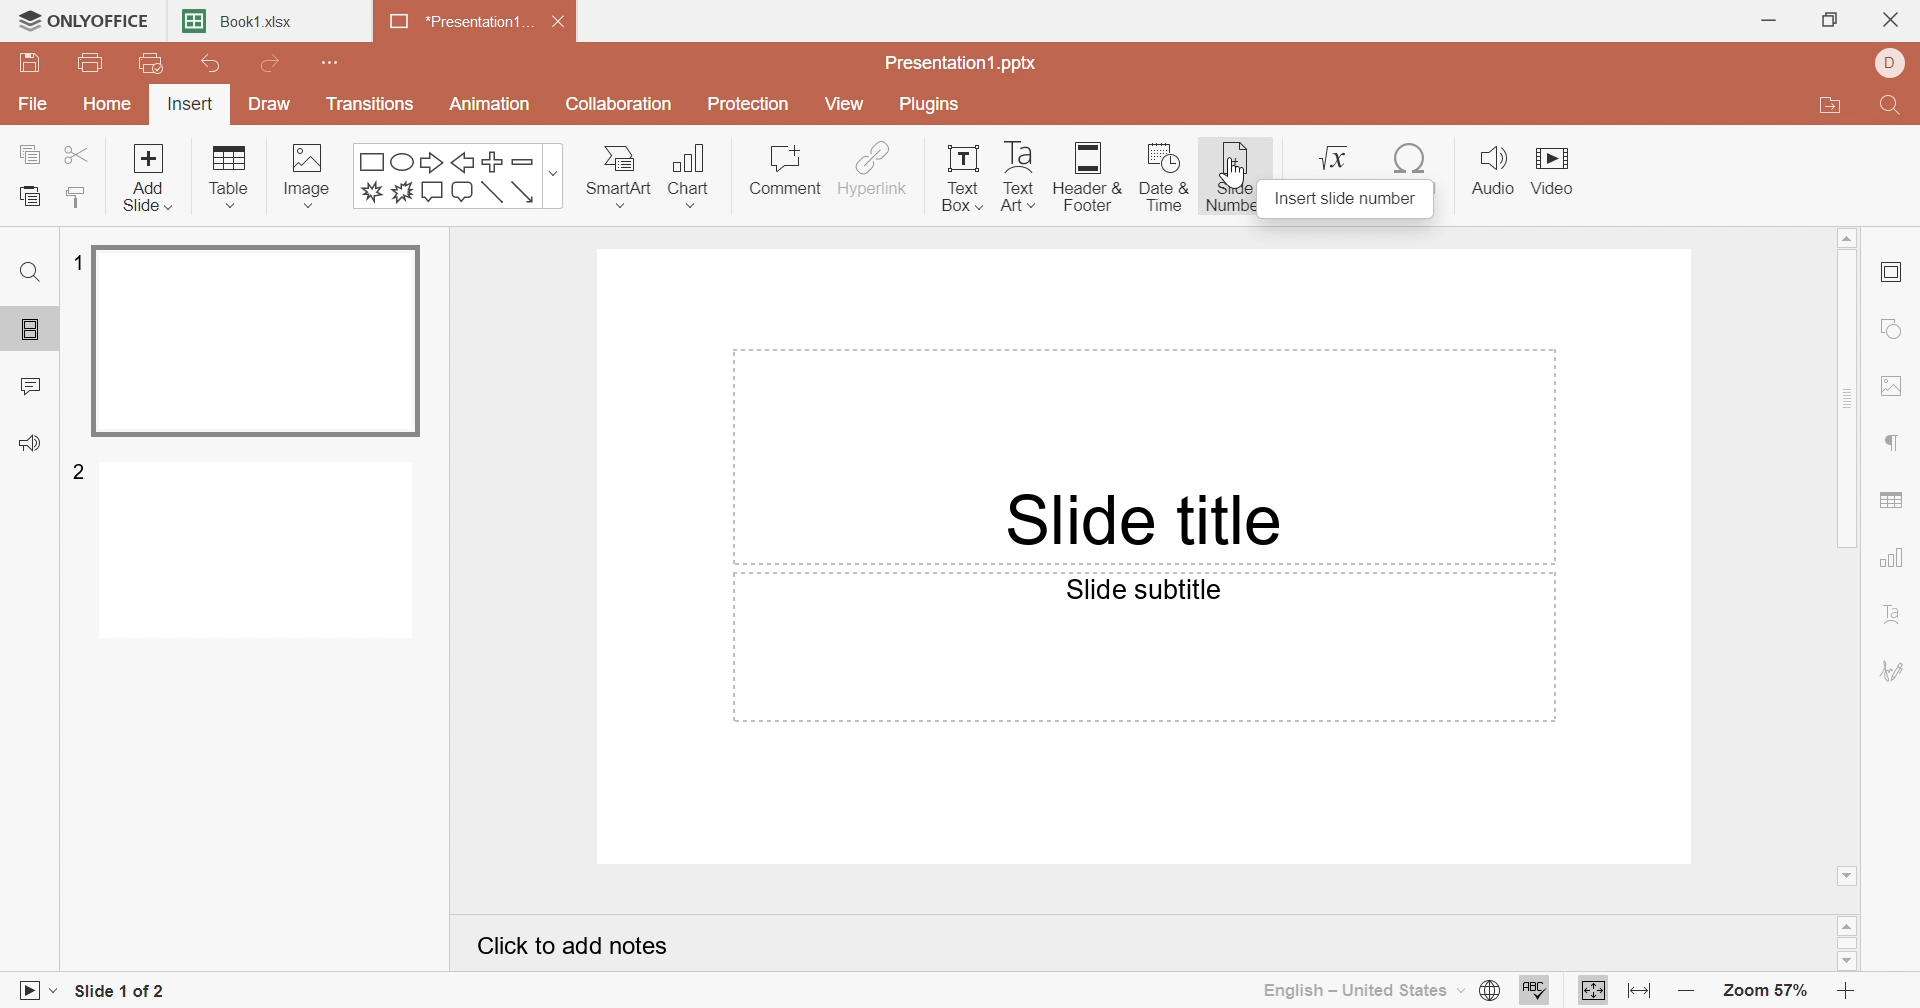  What do you see at coordinates (751, 107) in the screenshot?
I see `Protection` at bounding box center [751, 107].